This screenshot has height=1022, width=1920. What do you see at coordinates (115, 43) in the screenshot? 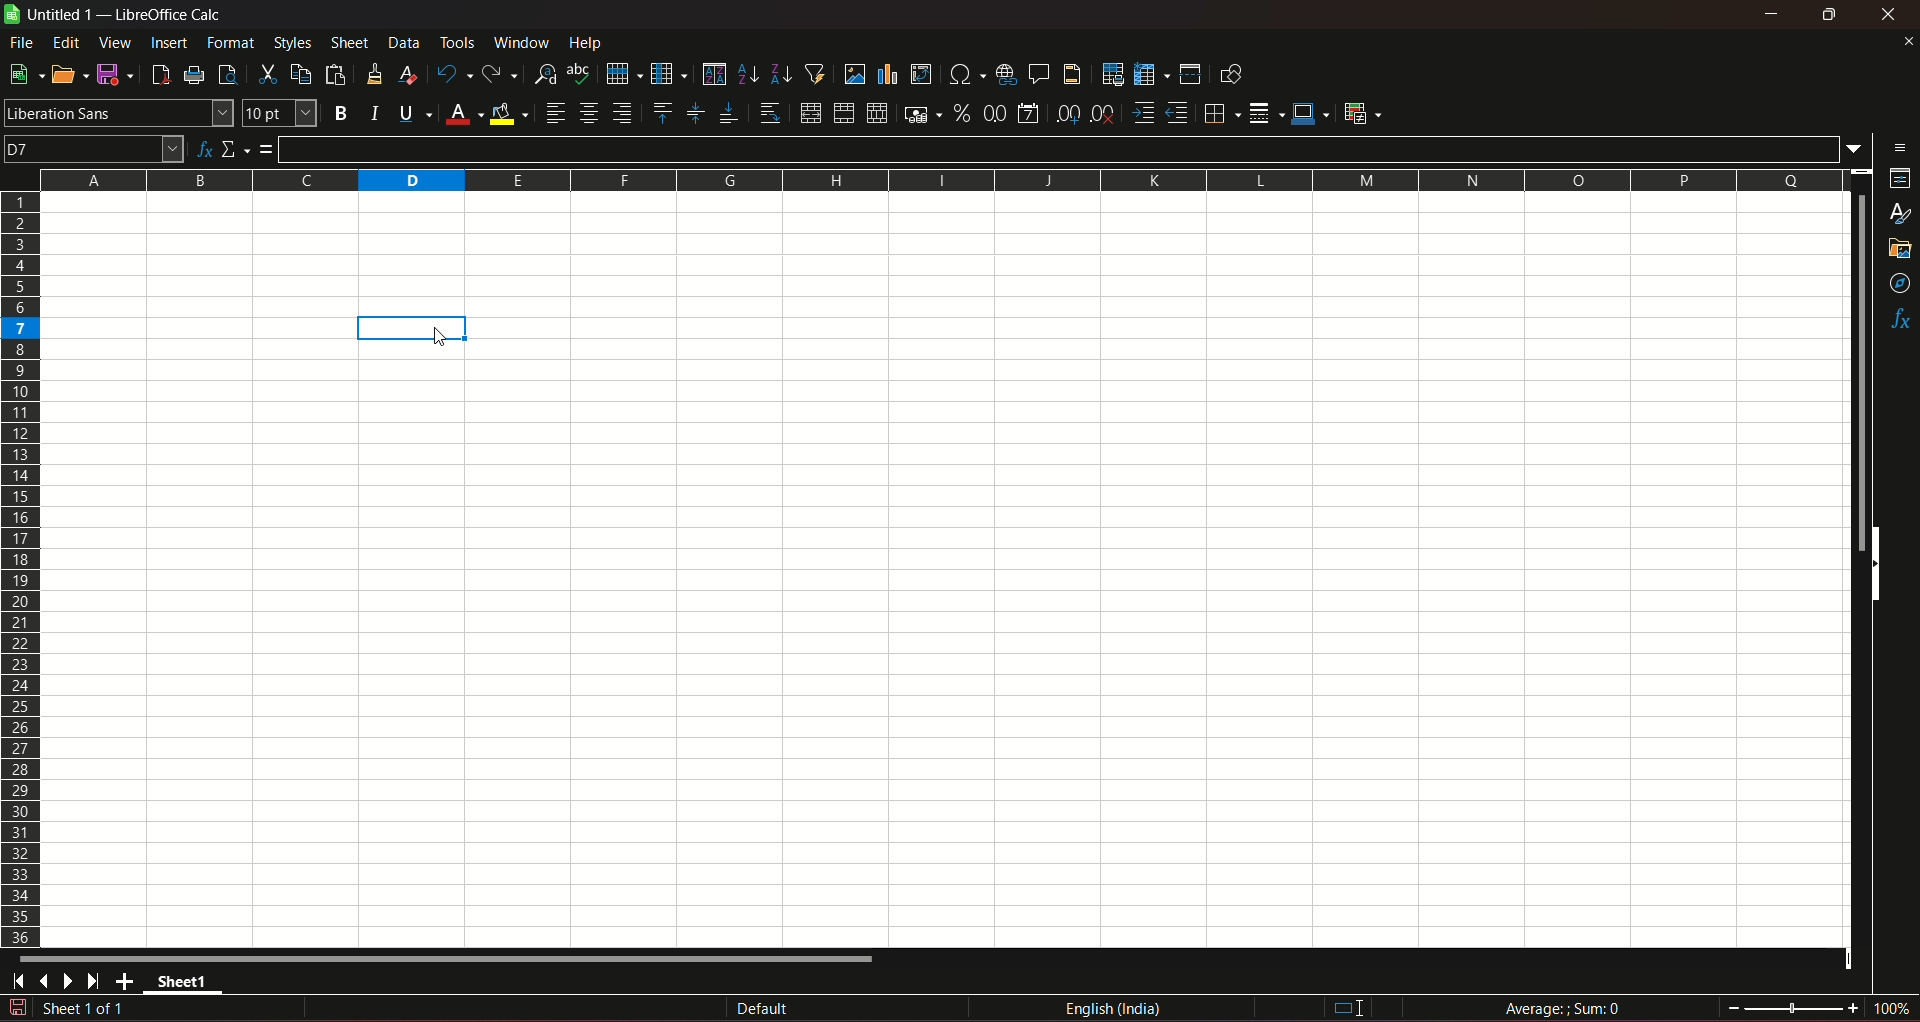
I see `view` at bounding box center [115, 43].